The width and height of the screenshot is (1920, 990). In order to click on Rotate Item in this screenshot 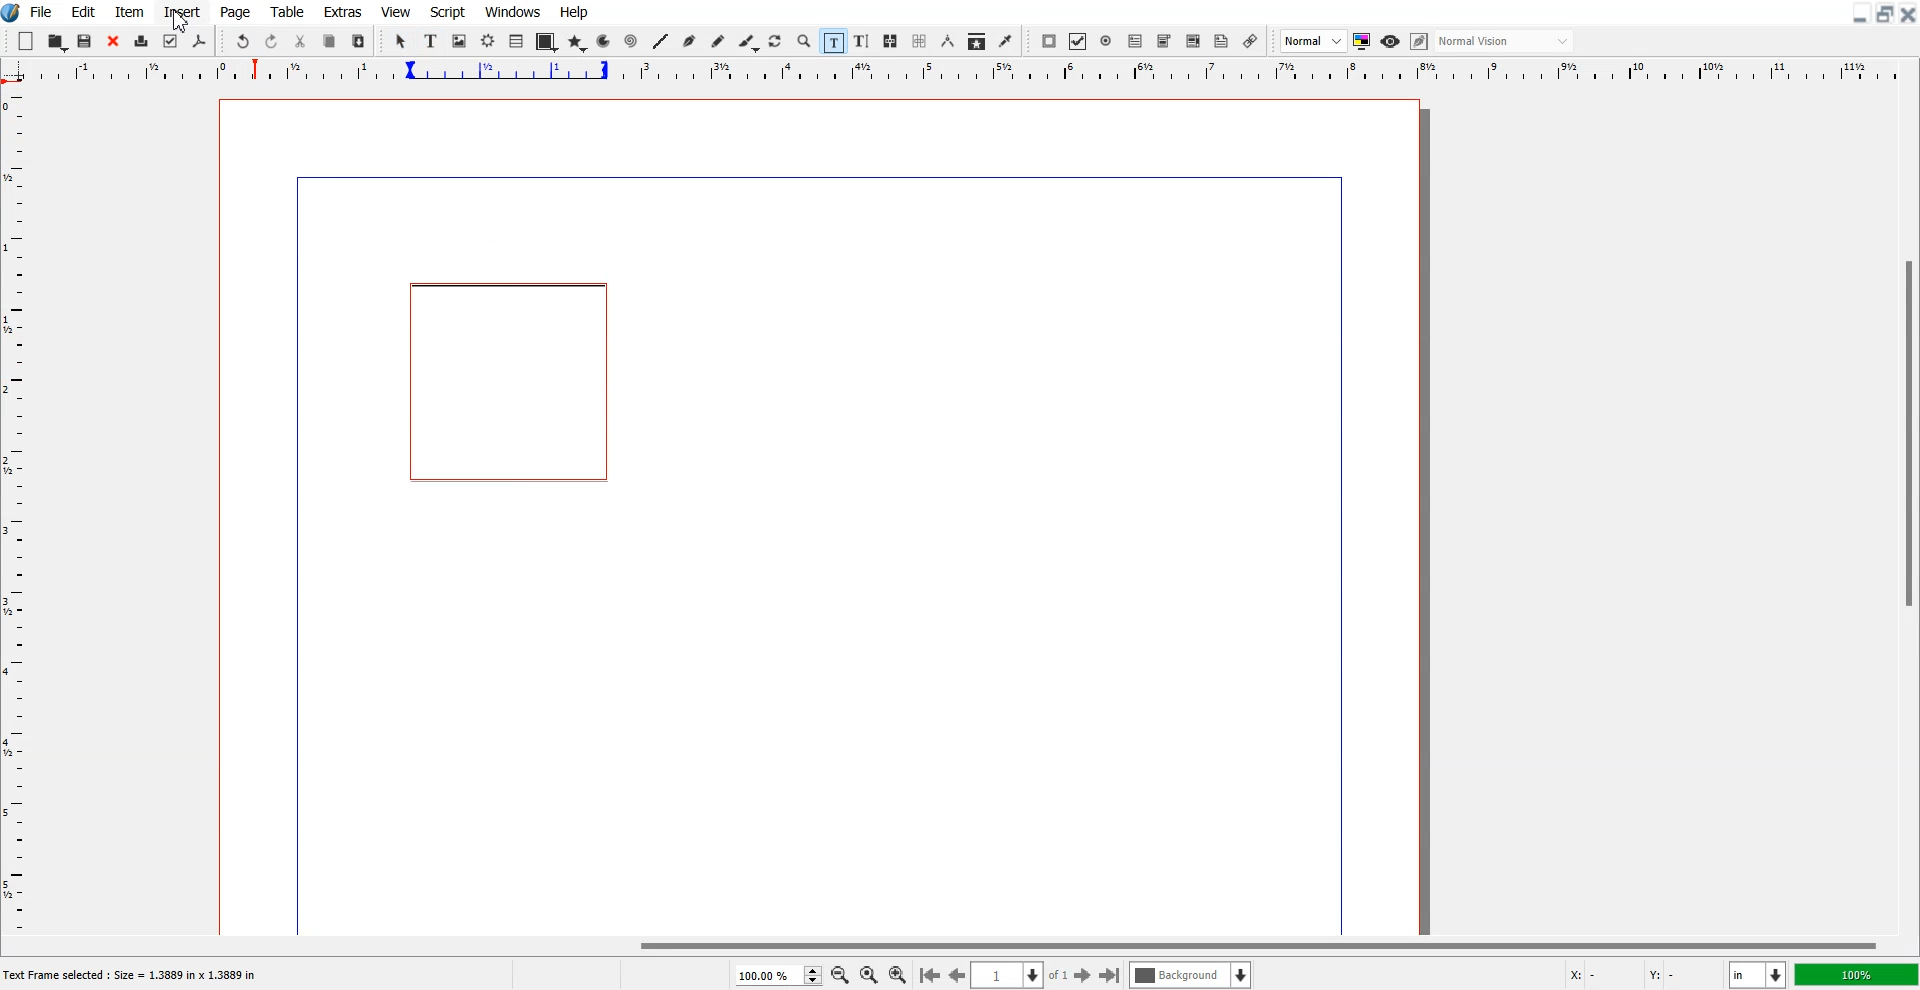, I will do `click(777, 42)`.